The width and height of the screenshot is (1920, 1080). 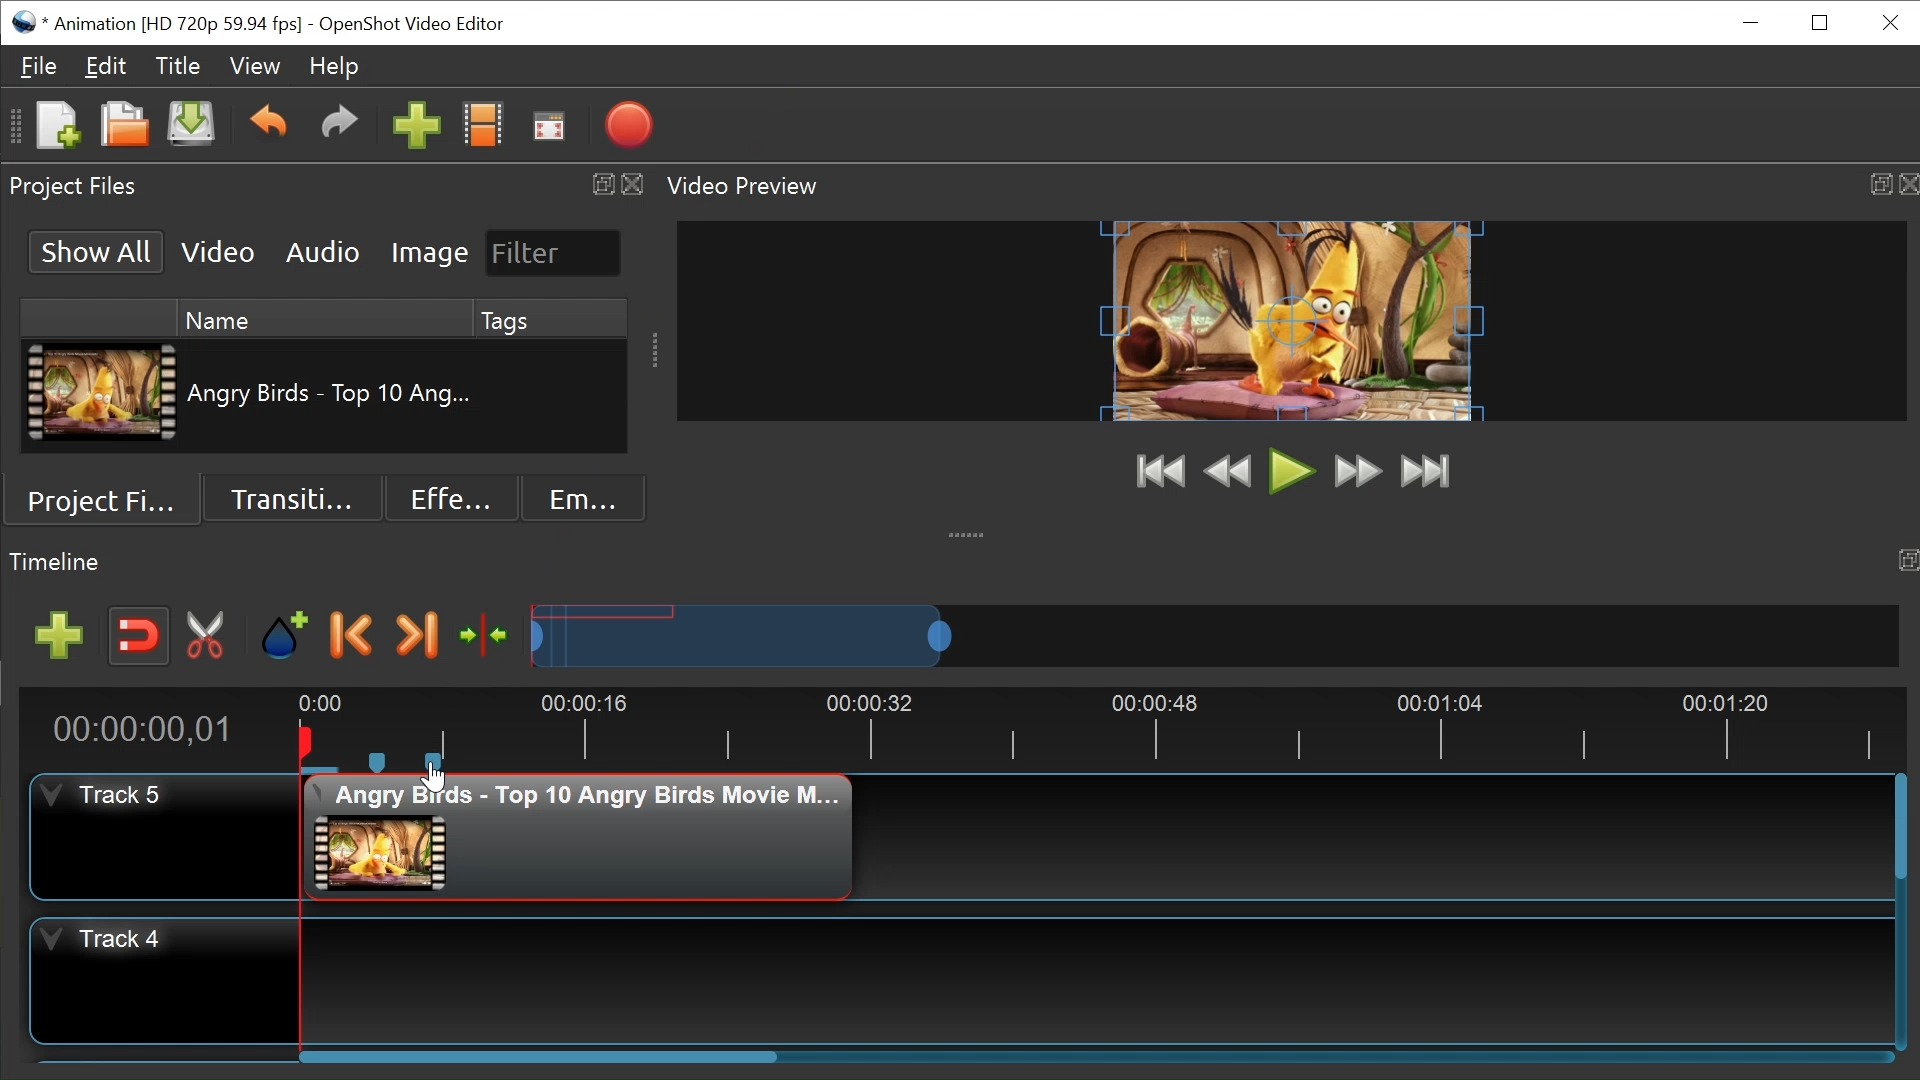 What do you see at coordinates (141, 730) in the screenshot?
I see `Current Position` at bounding box center [141, 730].